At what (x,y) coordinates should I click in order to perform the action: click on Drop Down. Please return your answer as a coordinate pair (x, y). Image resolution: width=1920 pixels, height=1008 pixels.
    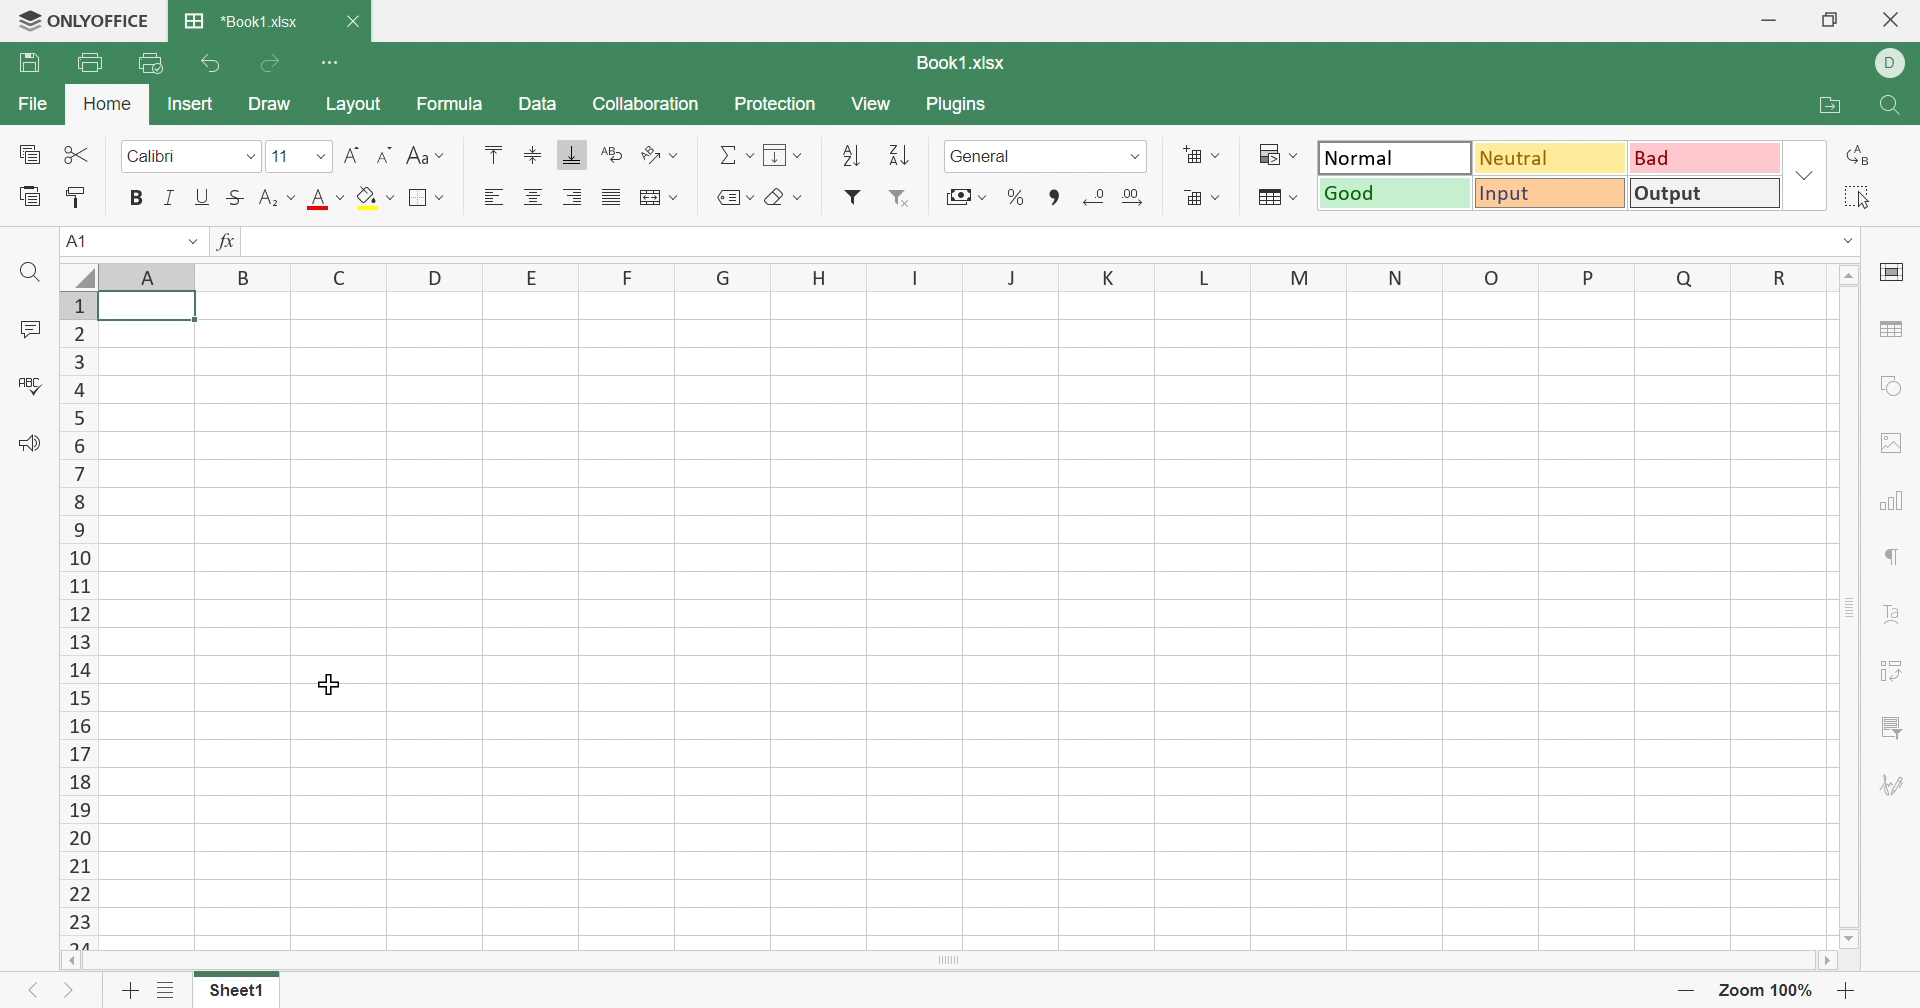
    Looking at the image, I should click on (679, 154).